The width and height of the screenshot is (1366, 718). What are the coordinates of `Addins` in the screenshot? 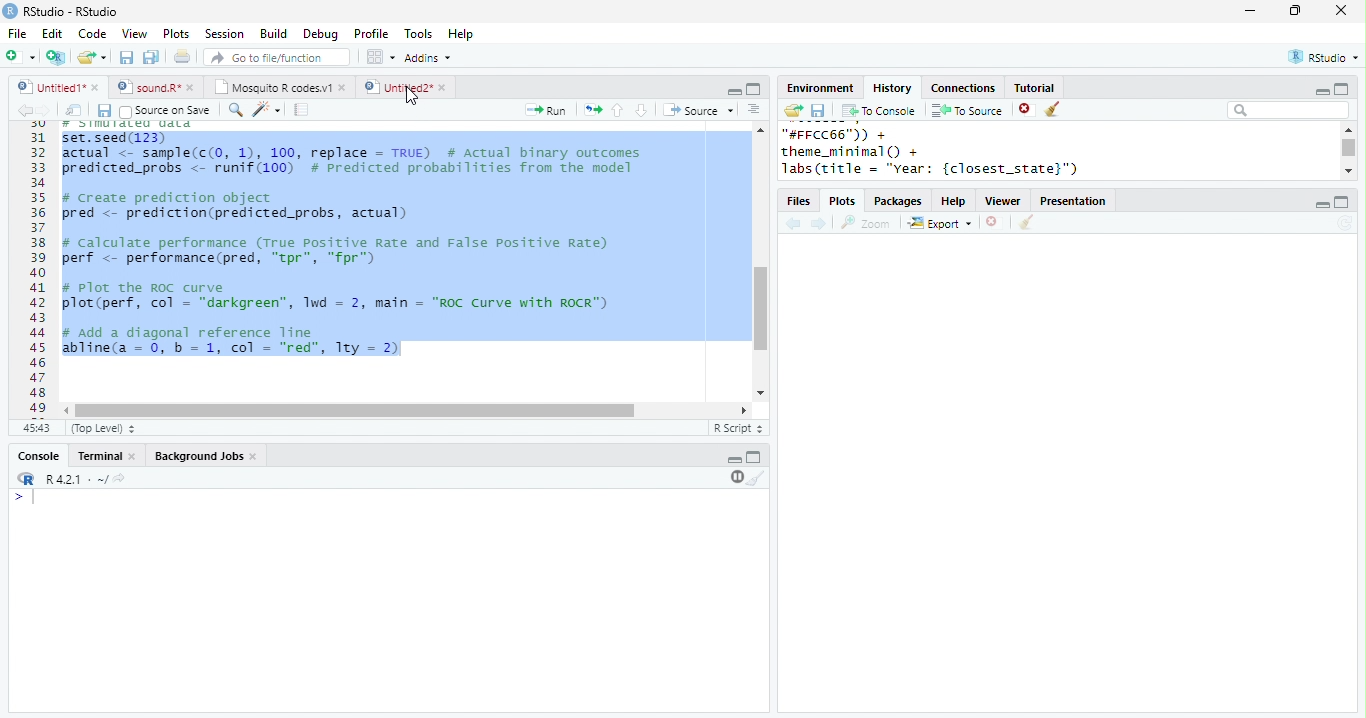 It's located at (428, 58).